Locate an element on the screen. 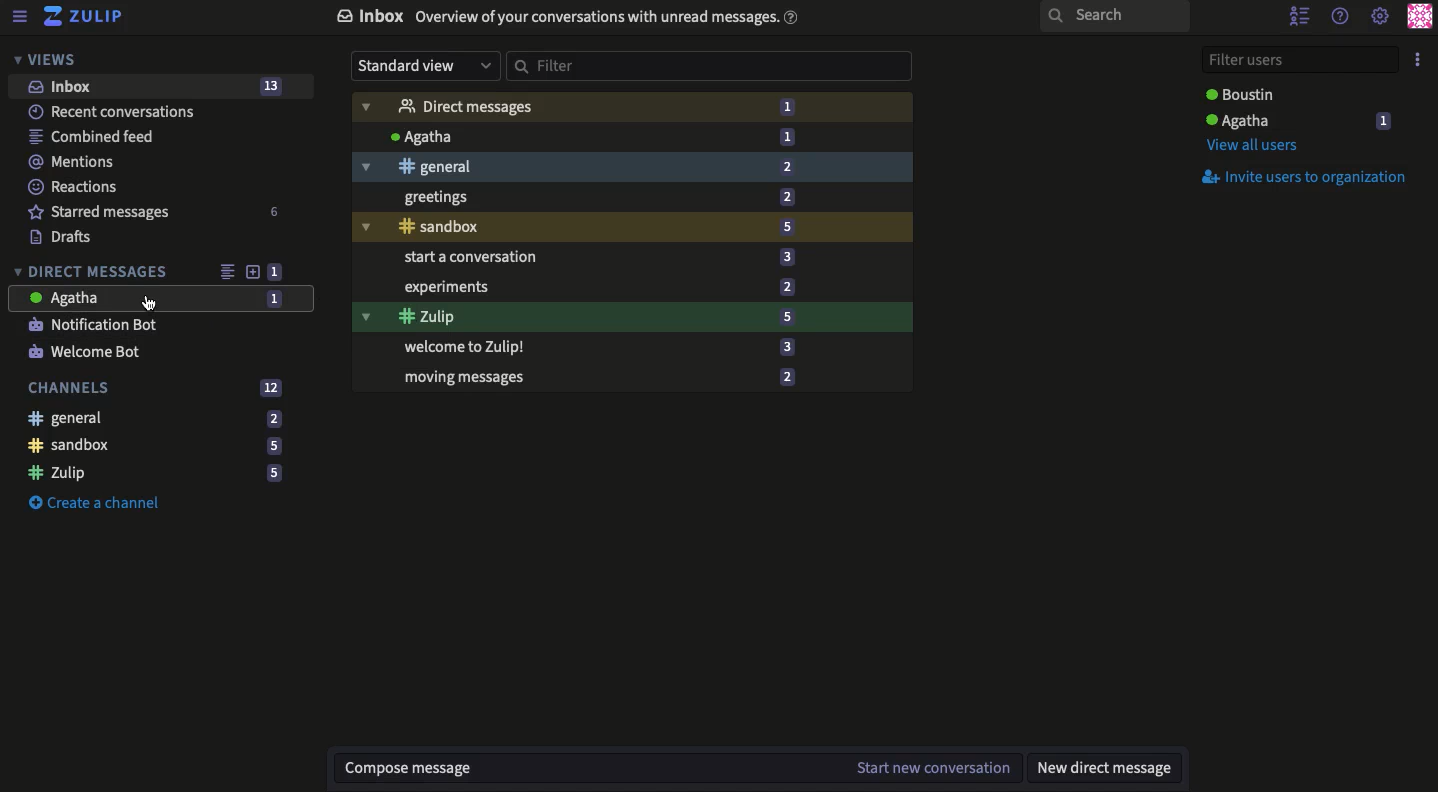  Create a channel is located at coordinates (100, 502).